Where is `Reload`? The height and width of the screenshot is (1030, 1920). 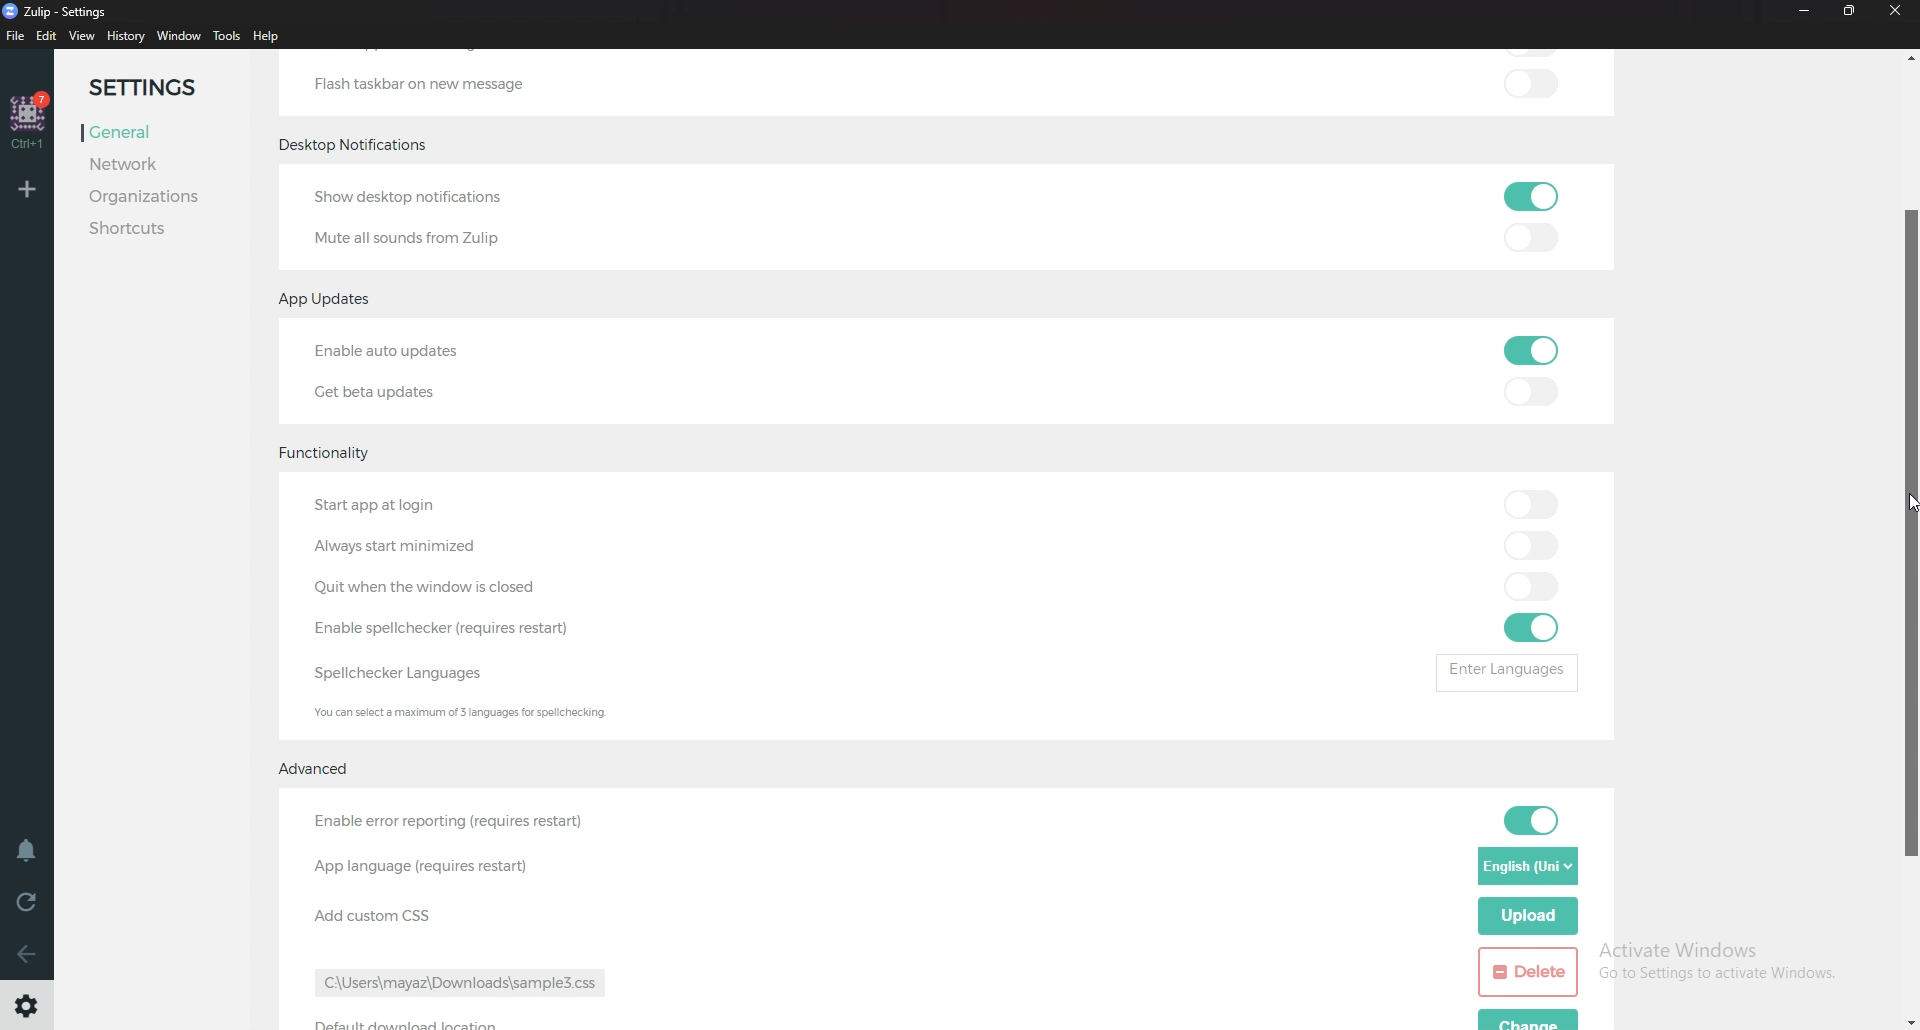
Reload is located at coordinates (28, 905).